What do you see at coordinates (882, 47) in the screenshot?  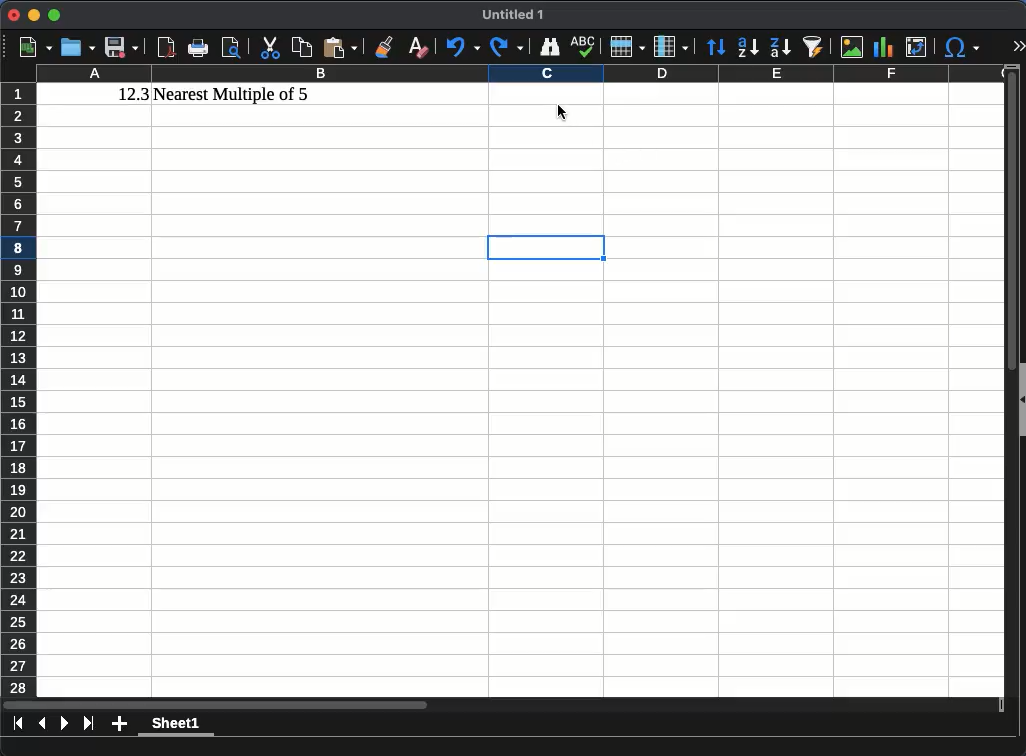 I see `chart` at bounding box center [882, 47].